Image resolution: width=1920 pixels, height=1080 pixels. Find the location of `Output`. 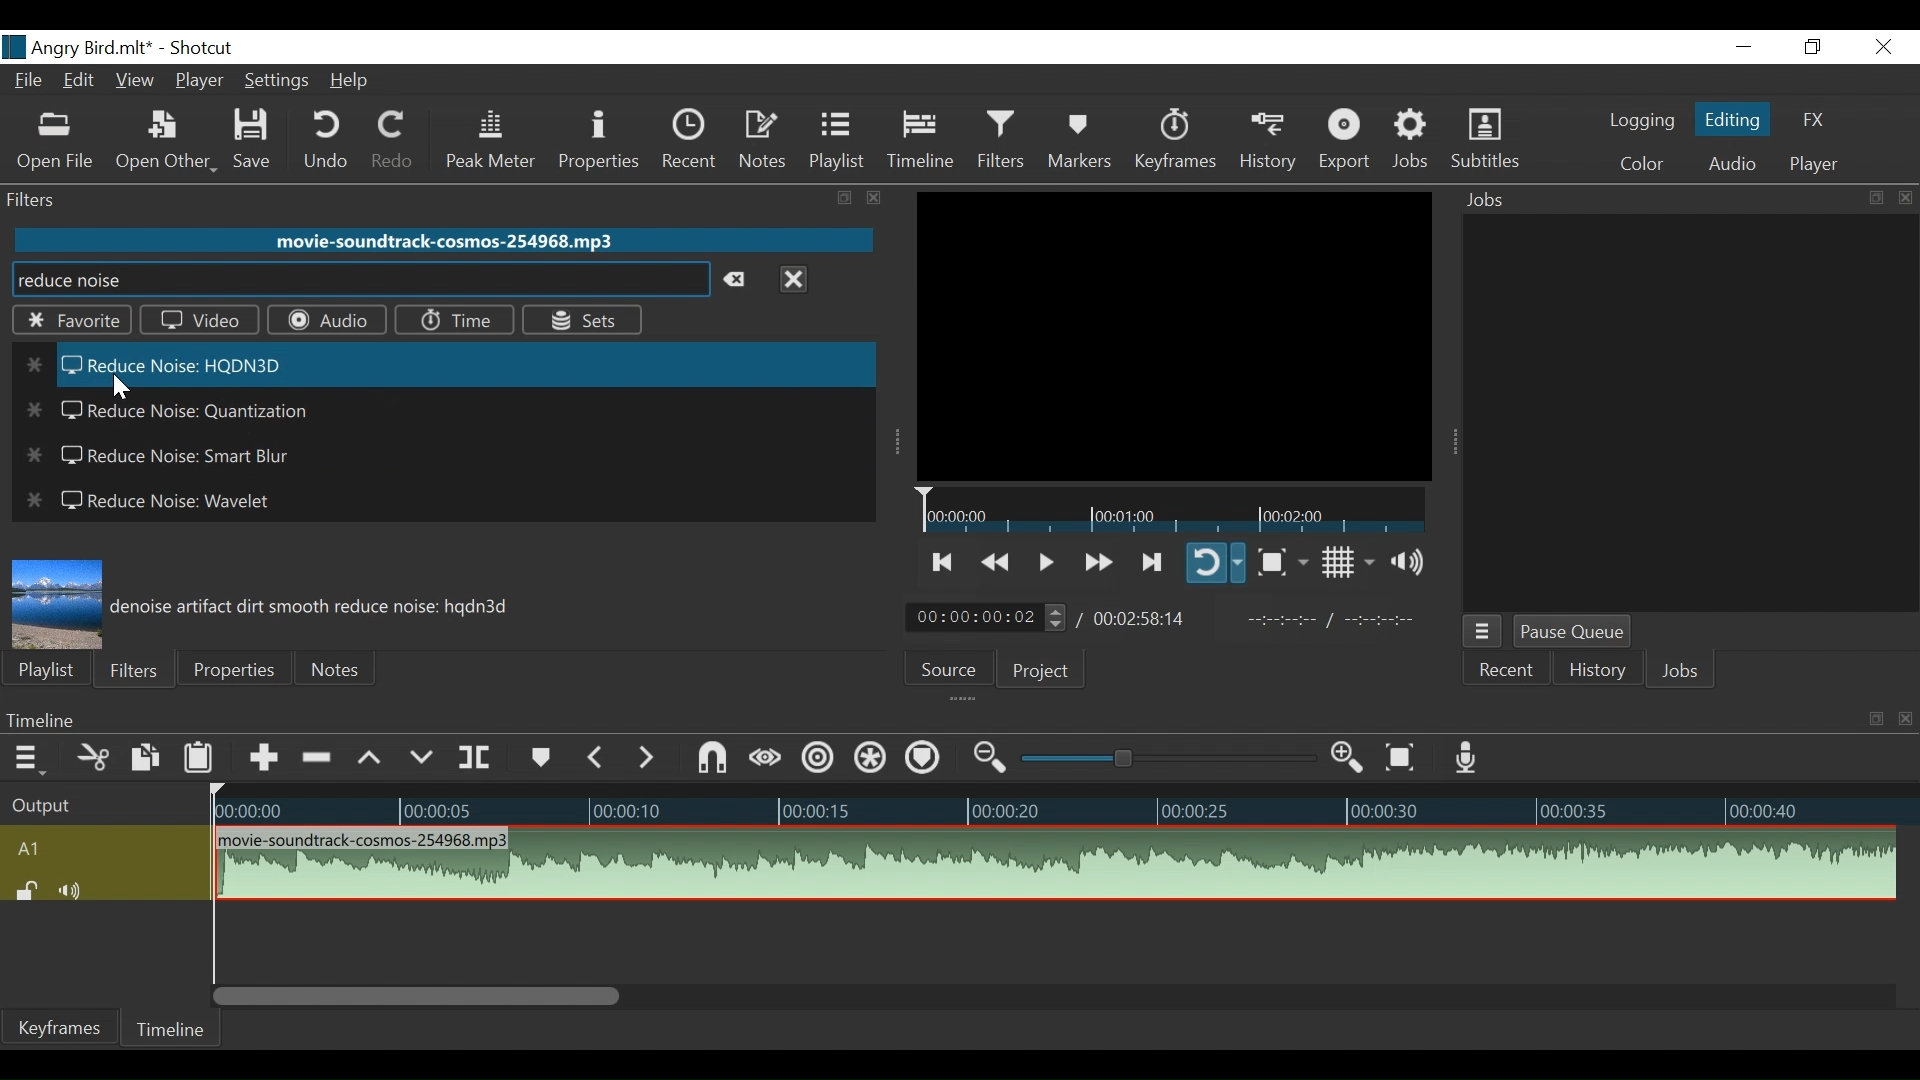

Output is located at coordinates (97, 801).